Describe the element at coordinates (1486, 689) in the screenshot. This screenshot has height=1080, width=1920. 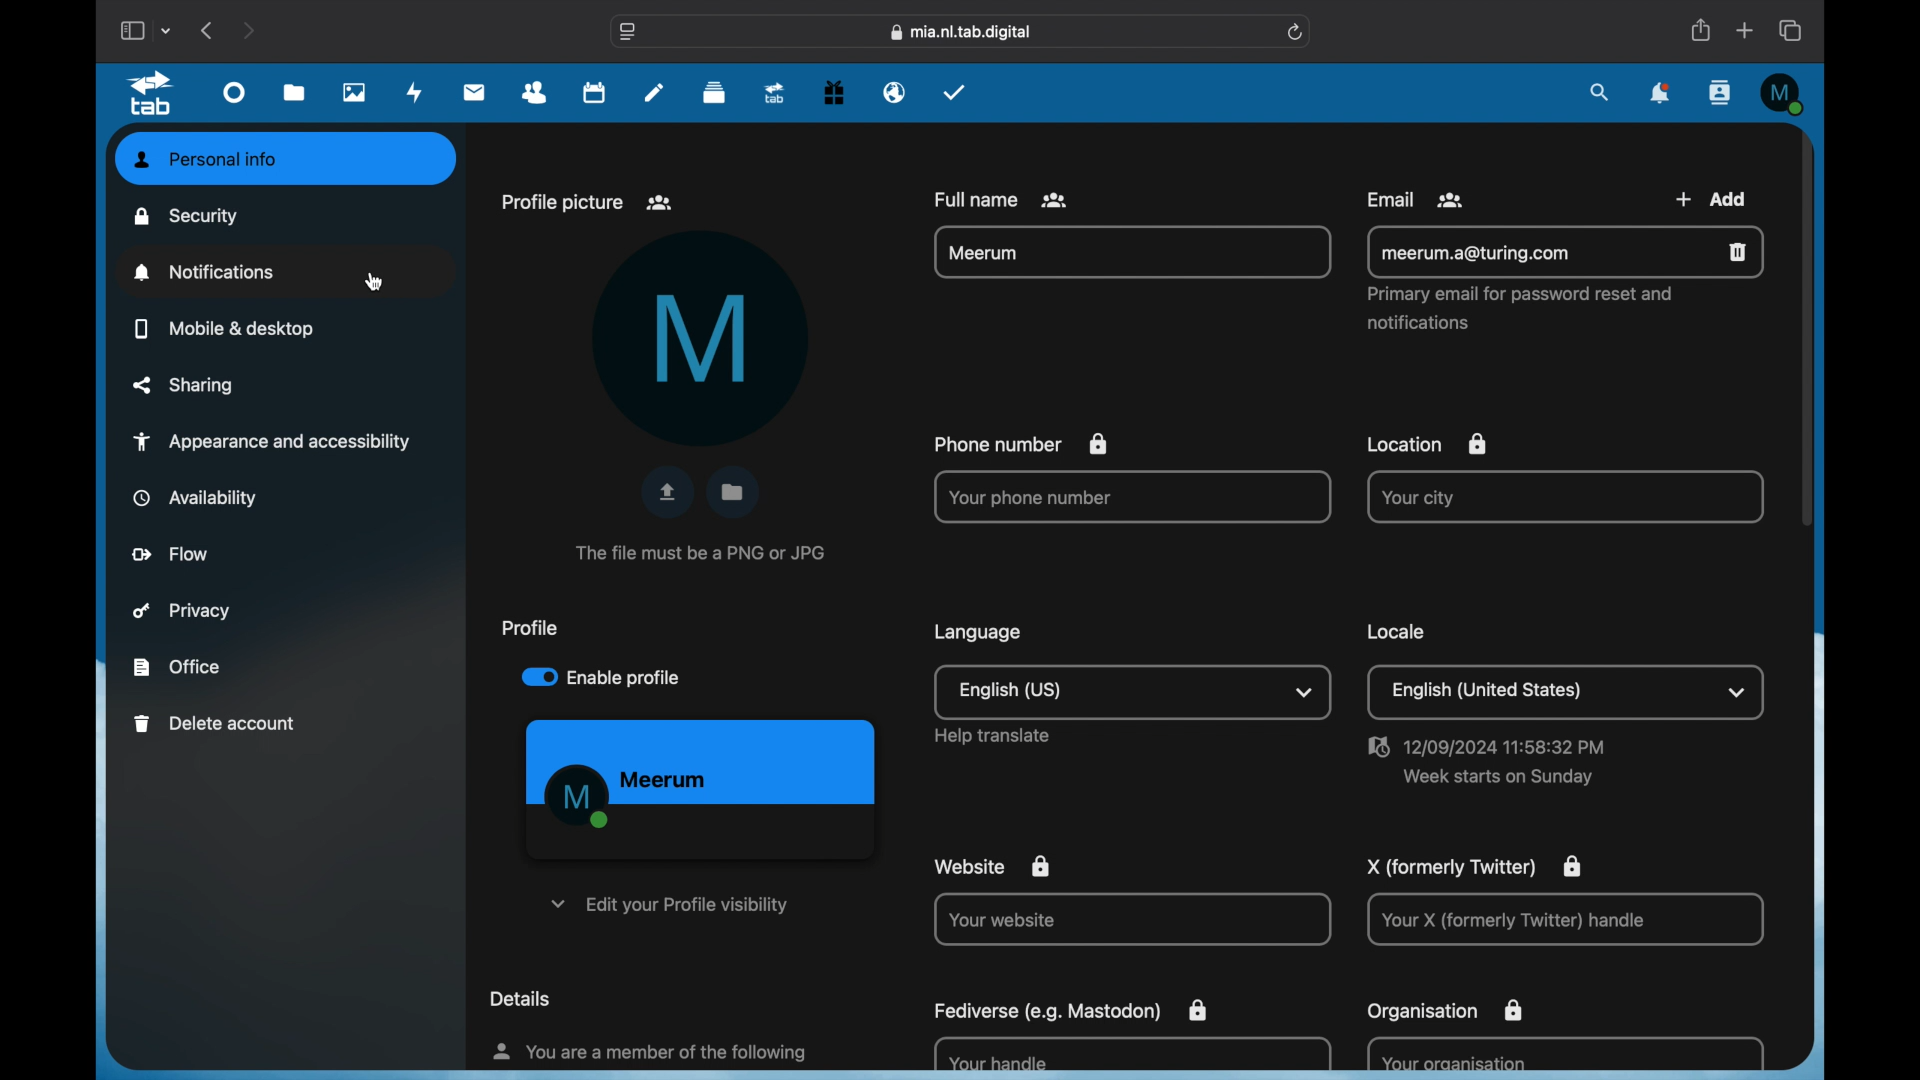
I see `english` at that location.